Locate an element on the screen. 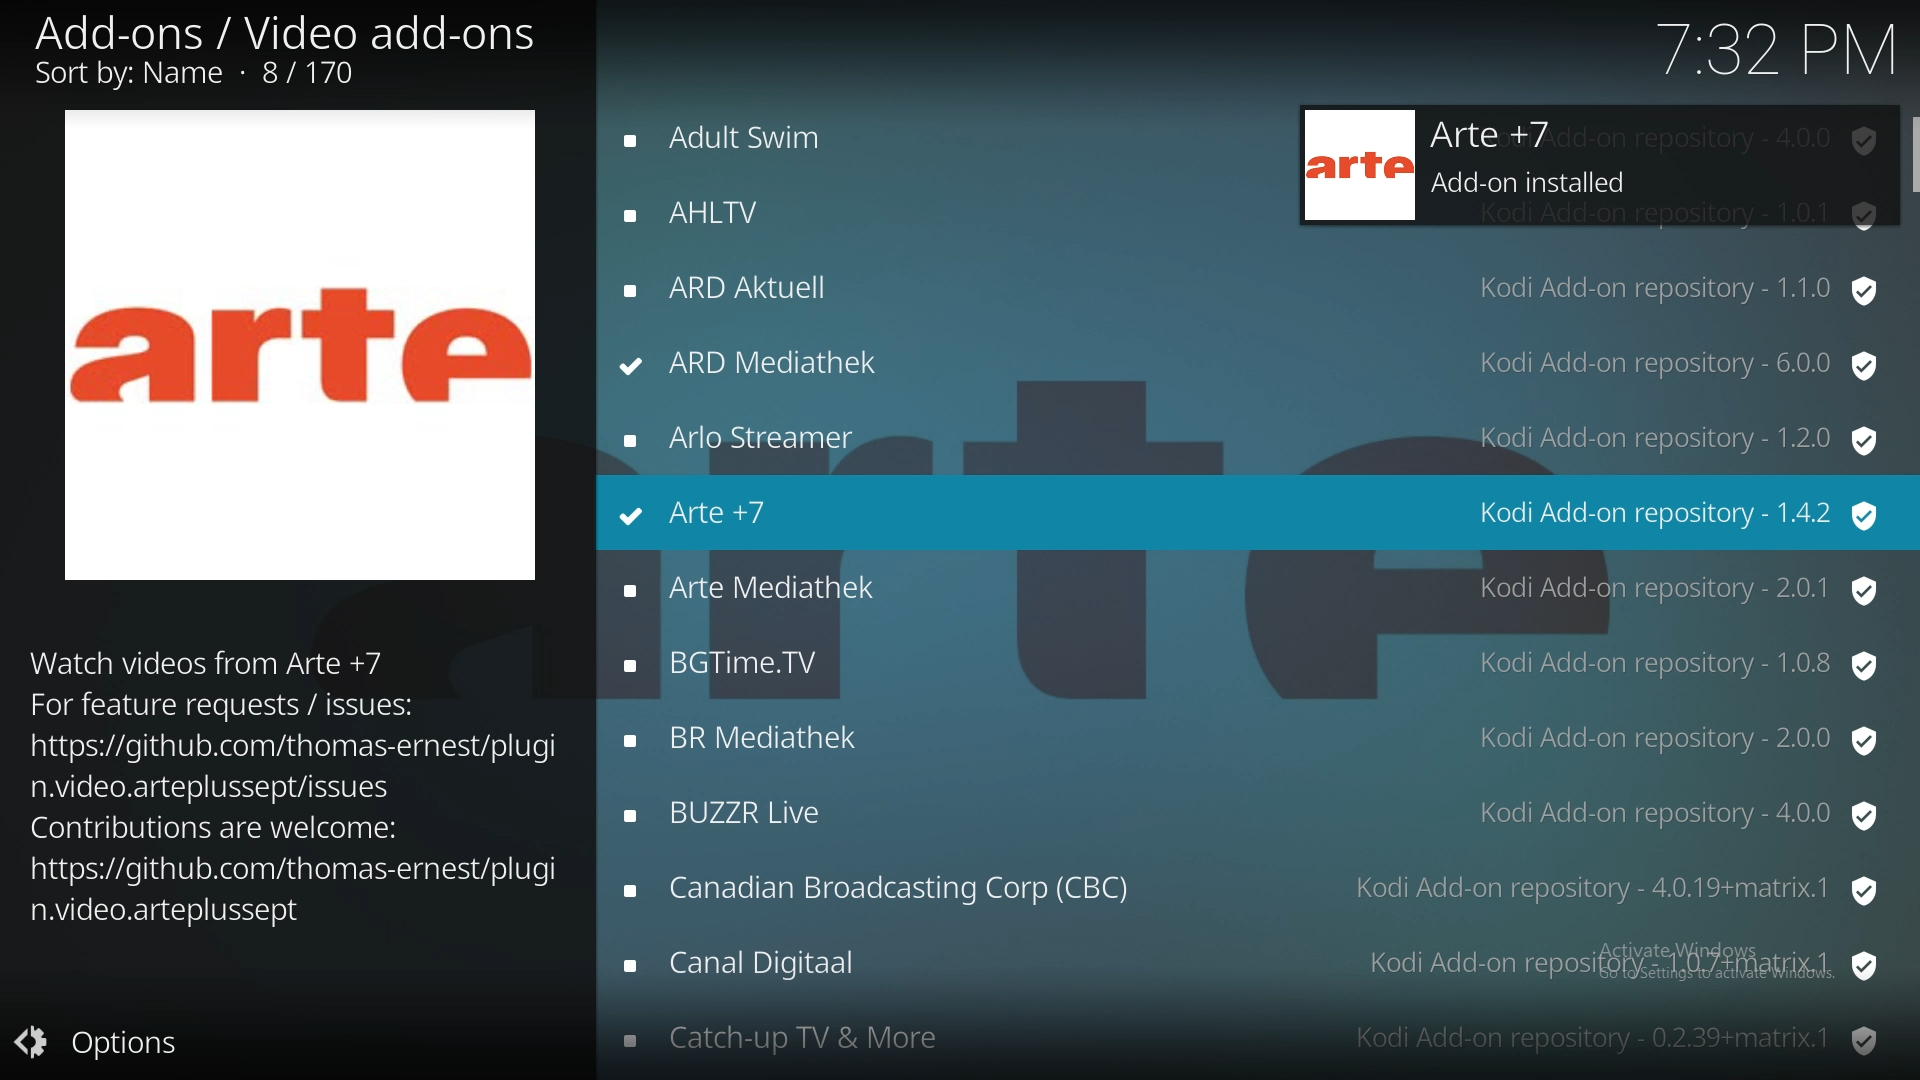  scroll bar is located at coordinates (1908, 146).